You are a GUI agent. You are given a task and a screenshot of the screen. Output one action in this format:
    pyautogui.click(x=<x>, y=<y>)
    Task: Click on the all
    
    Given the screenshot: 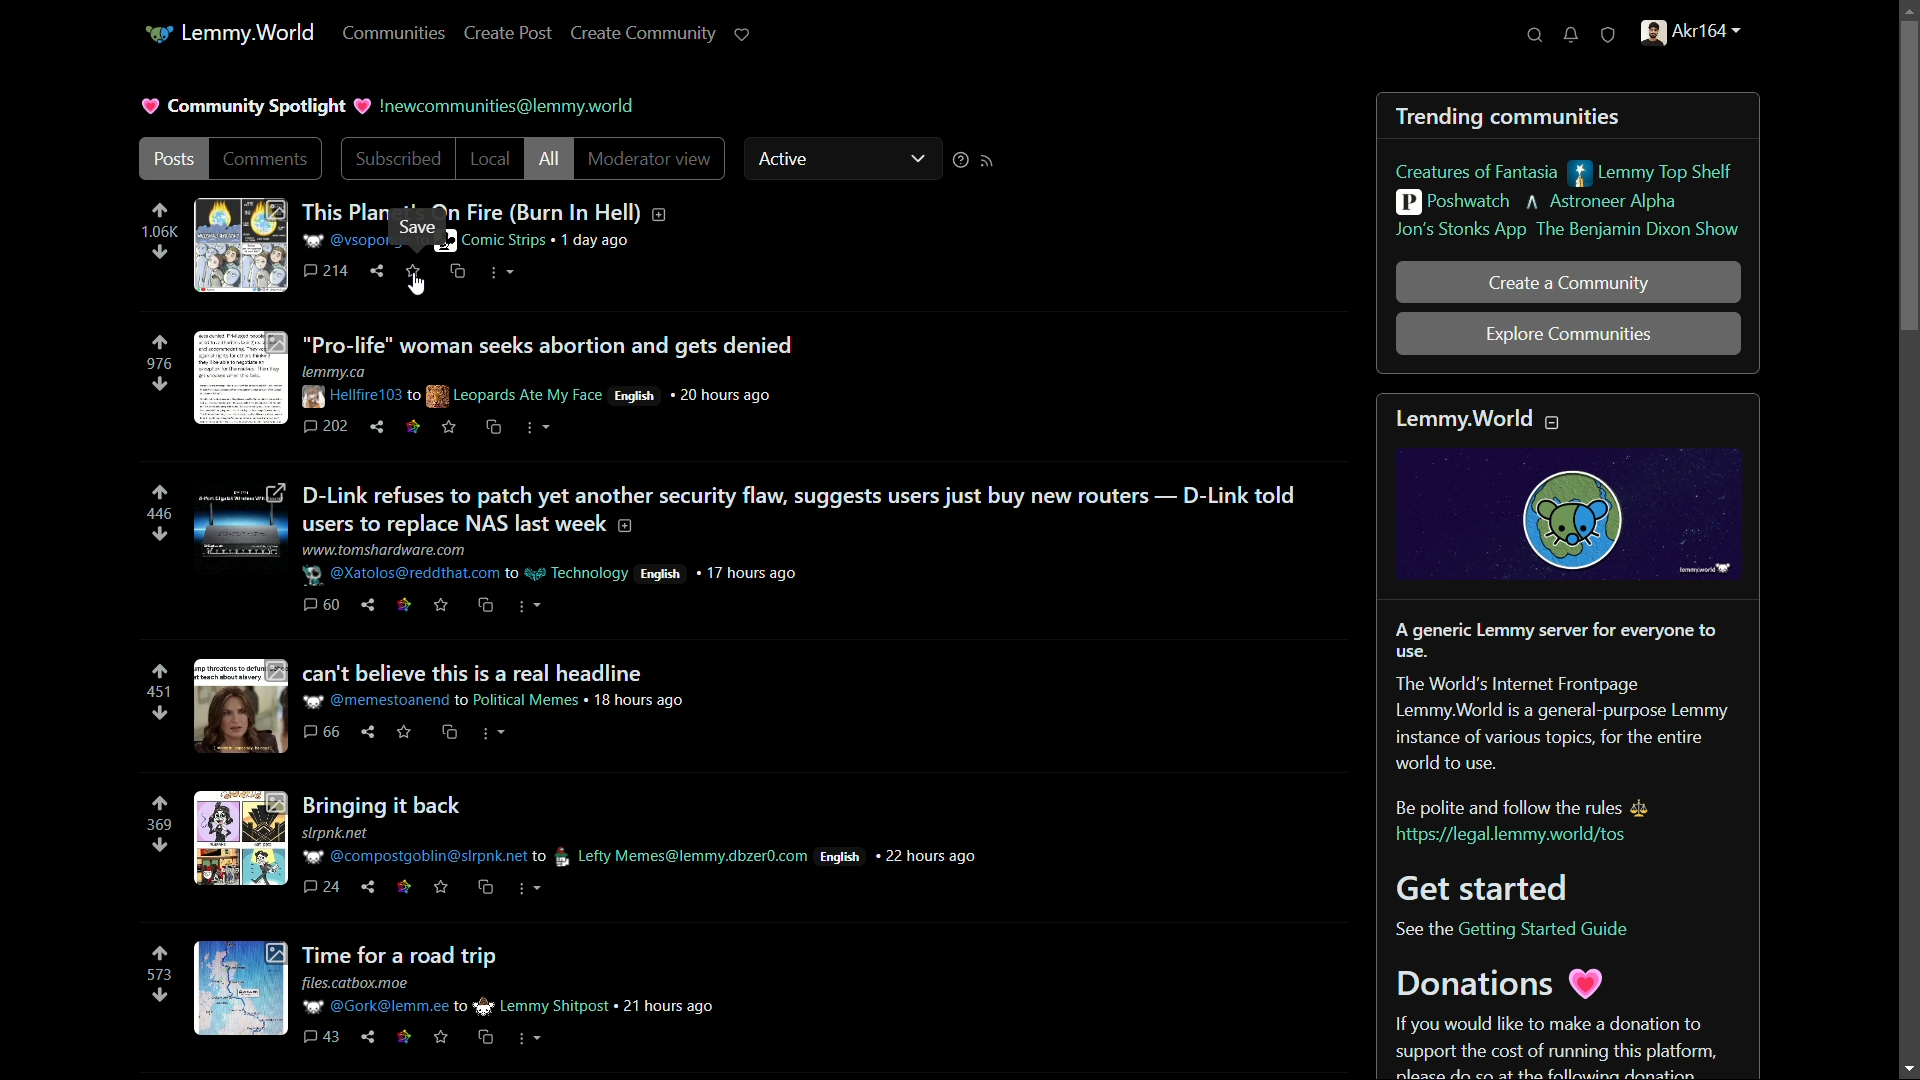 What is the action you would take?
    pyautogui.click(x=550, y=160)
    